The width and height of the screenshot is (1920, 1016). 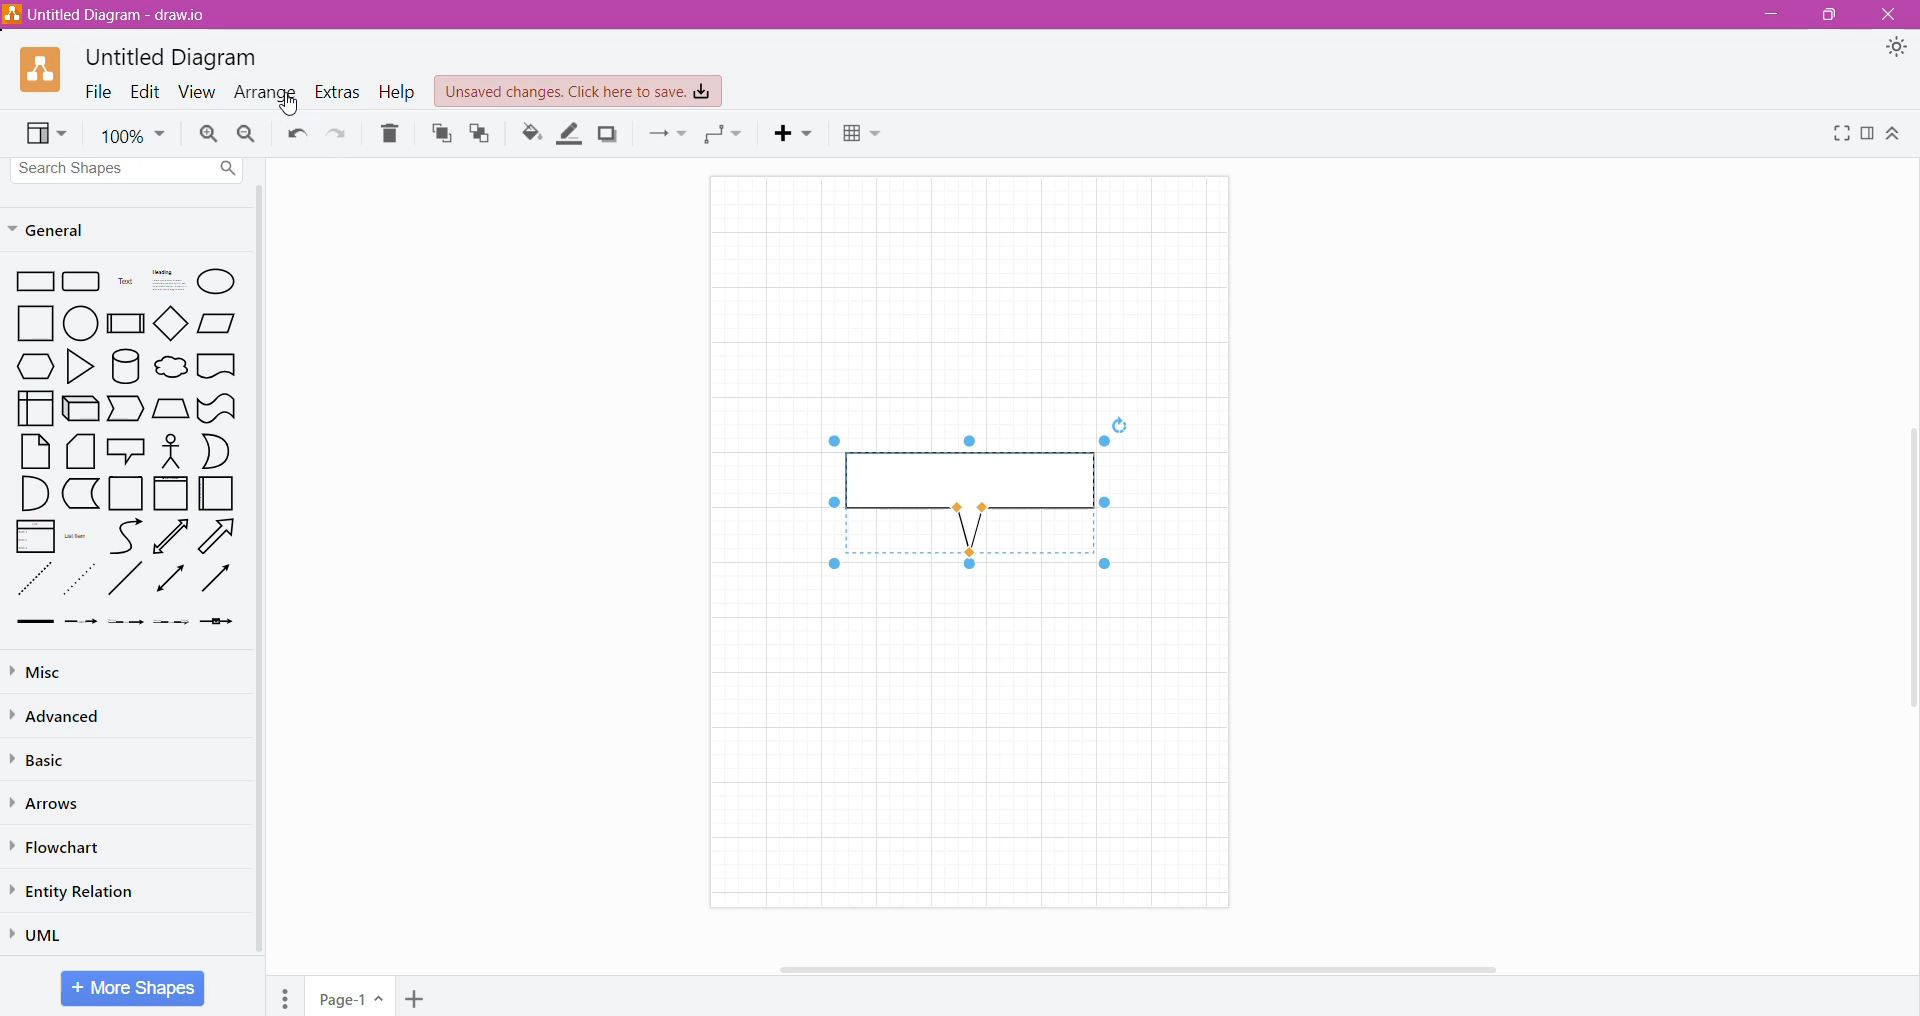 What do you see at coordinates (132, 988) in the screenshot?
I see `More Shapes` at bounding box center [132, 988].